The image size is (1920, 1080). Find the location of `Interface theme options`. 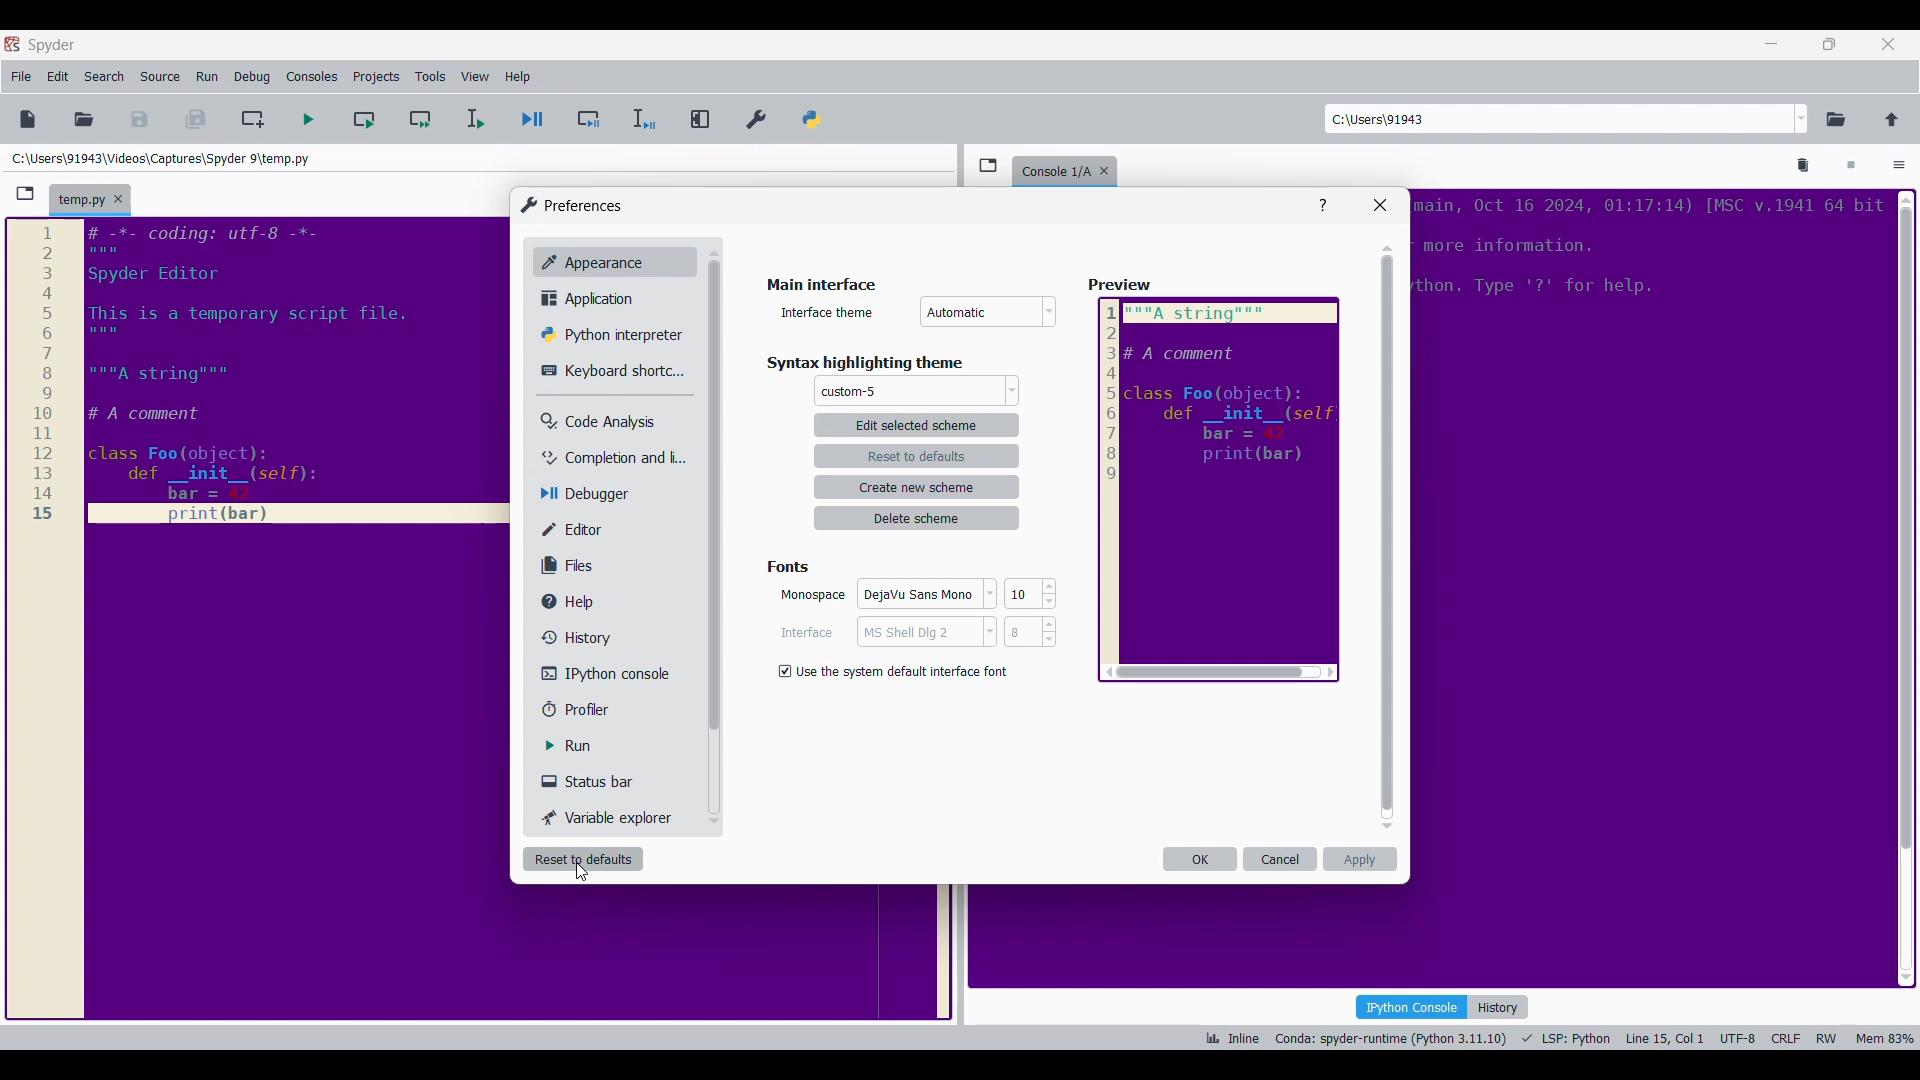

Interface theme options is located at coordinates (988, 312).